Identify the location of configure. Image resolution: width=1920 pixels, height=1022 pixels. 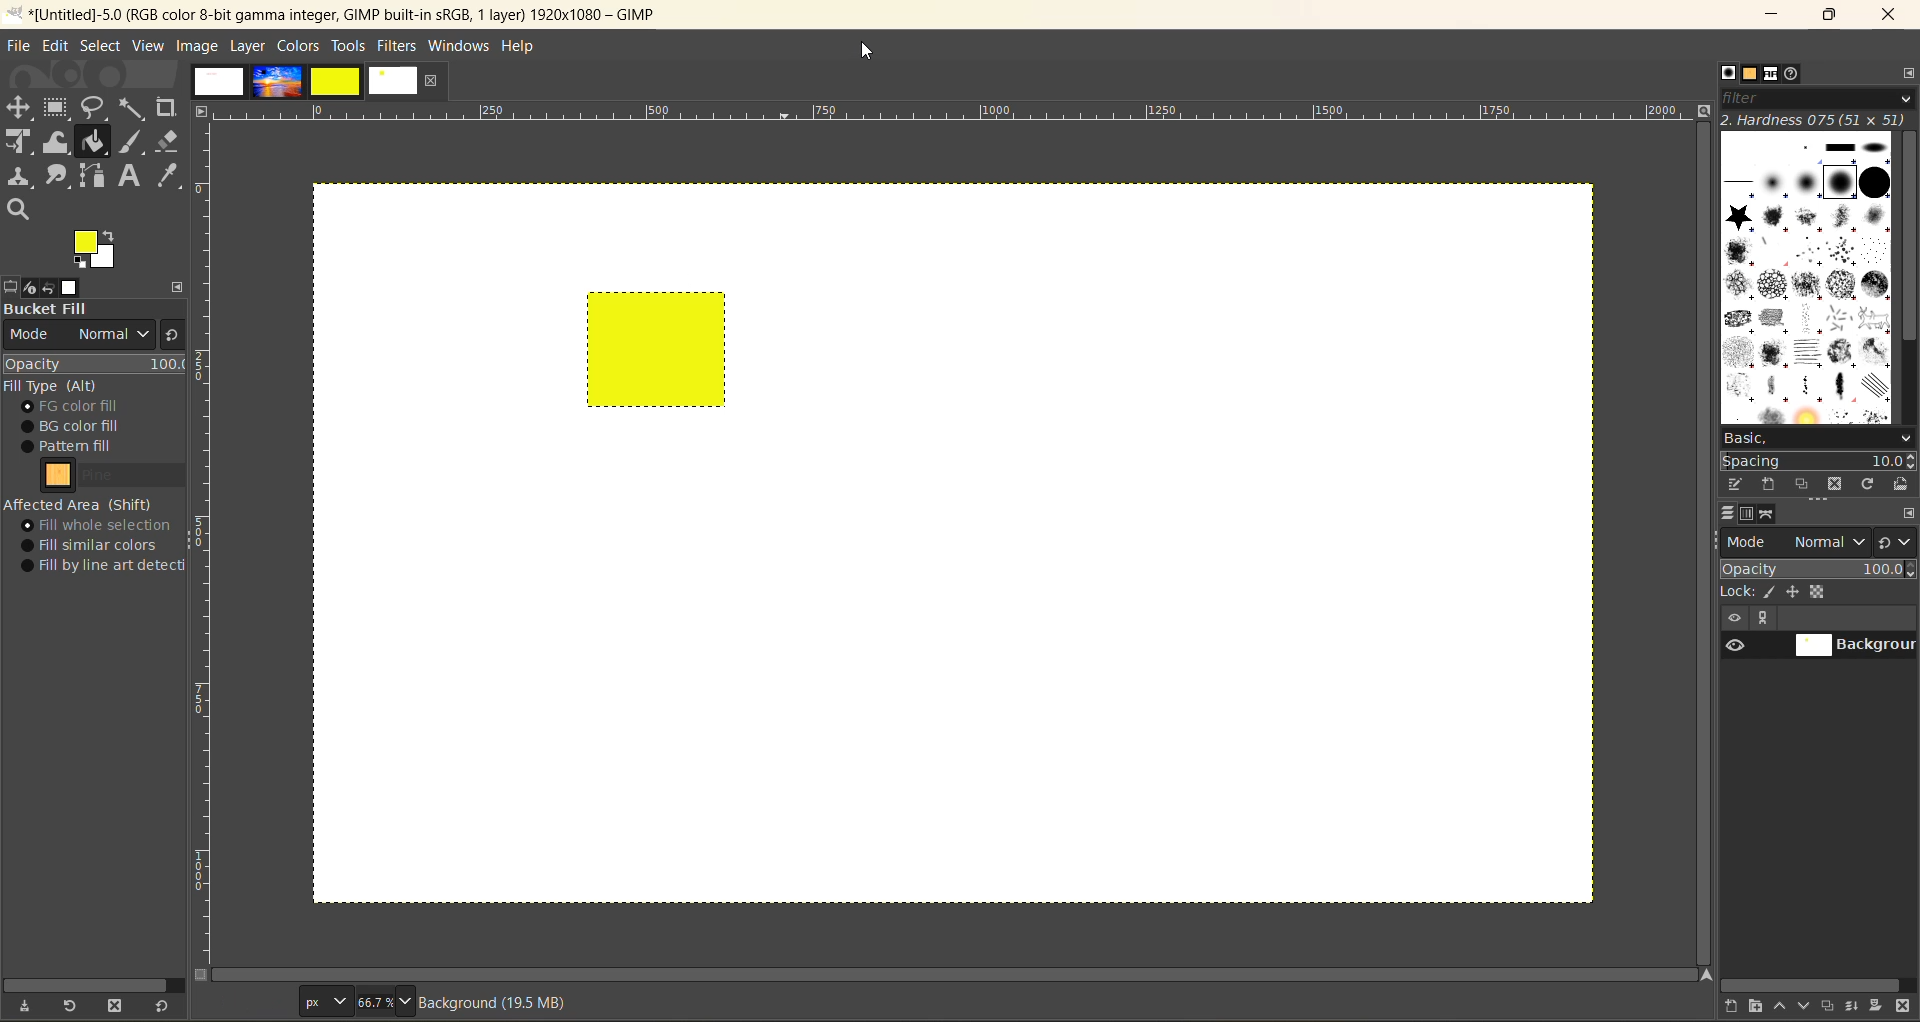
(1907, 515).